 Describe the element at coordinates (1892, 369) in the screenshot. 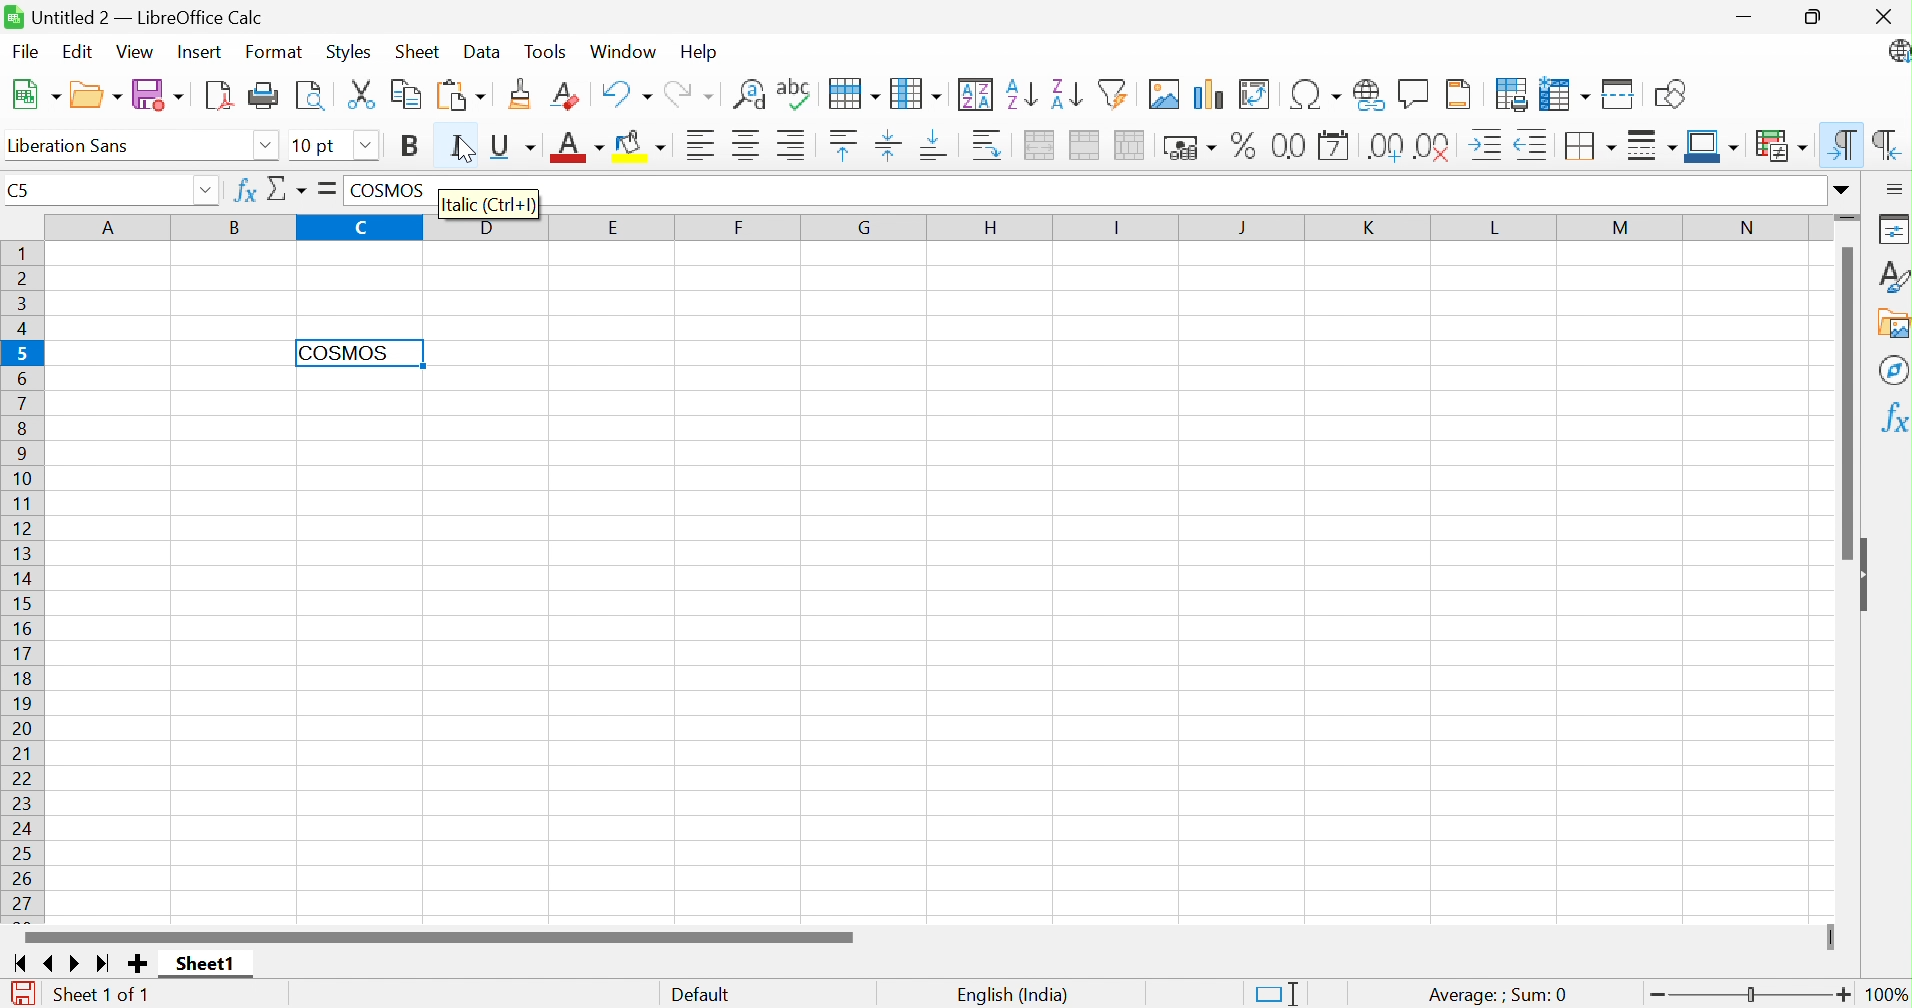

I see `Navigator` at that location.